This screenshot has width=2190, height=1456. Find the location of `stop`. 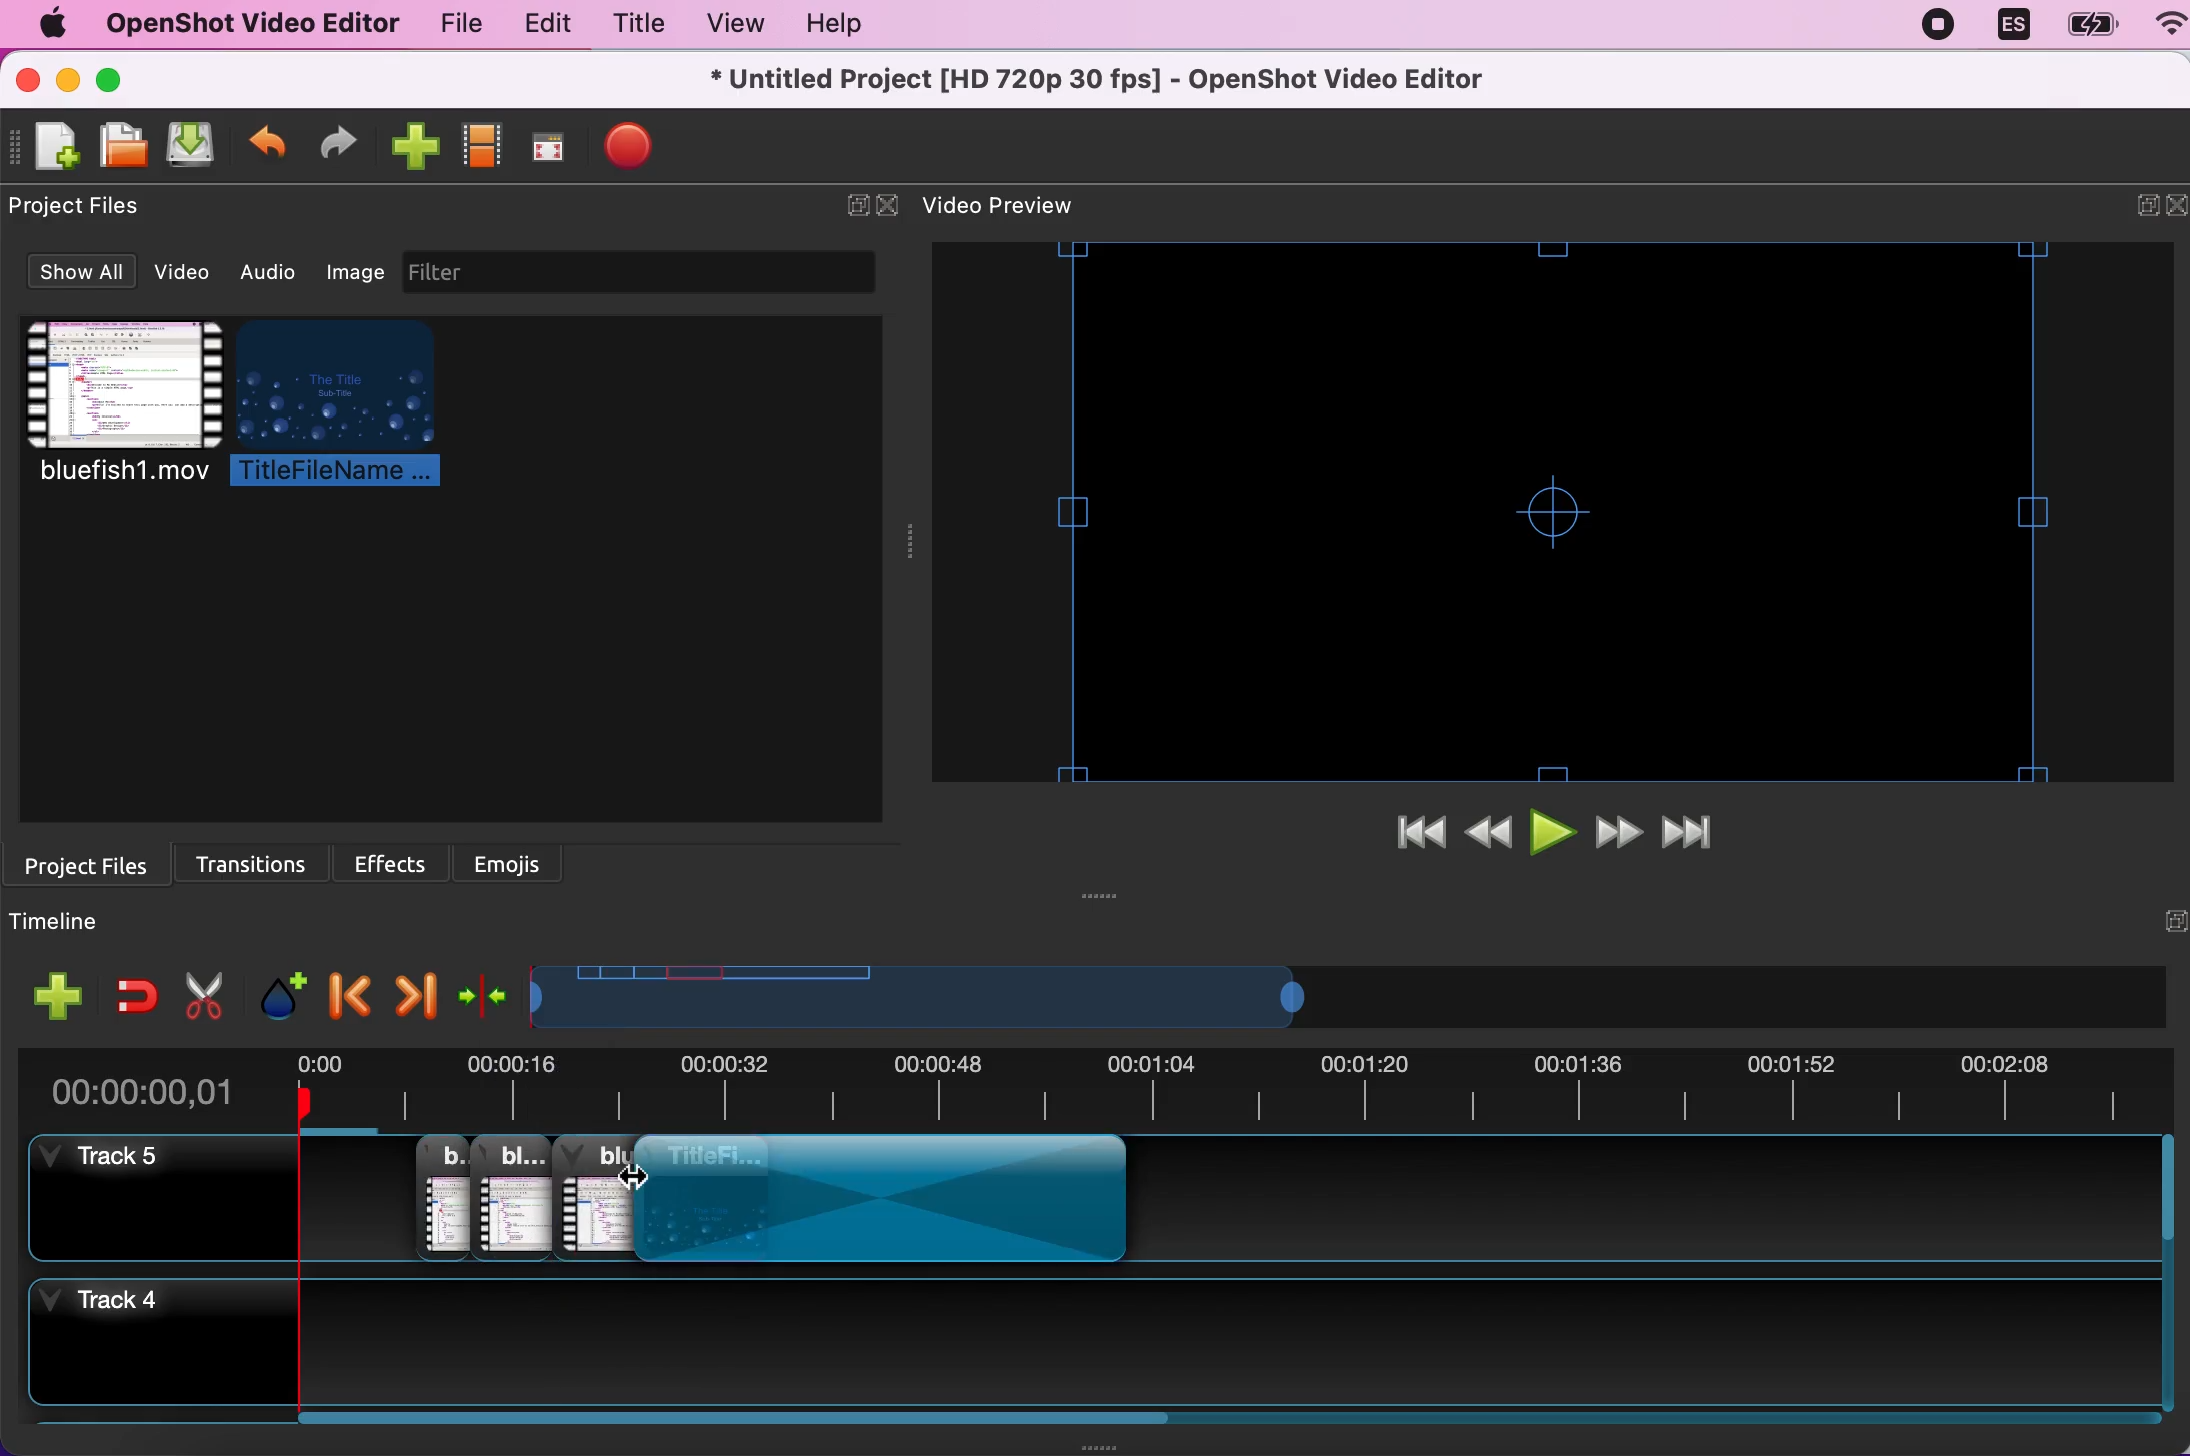

stop is located at coordinates (628, 145).